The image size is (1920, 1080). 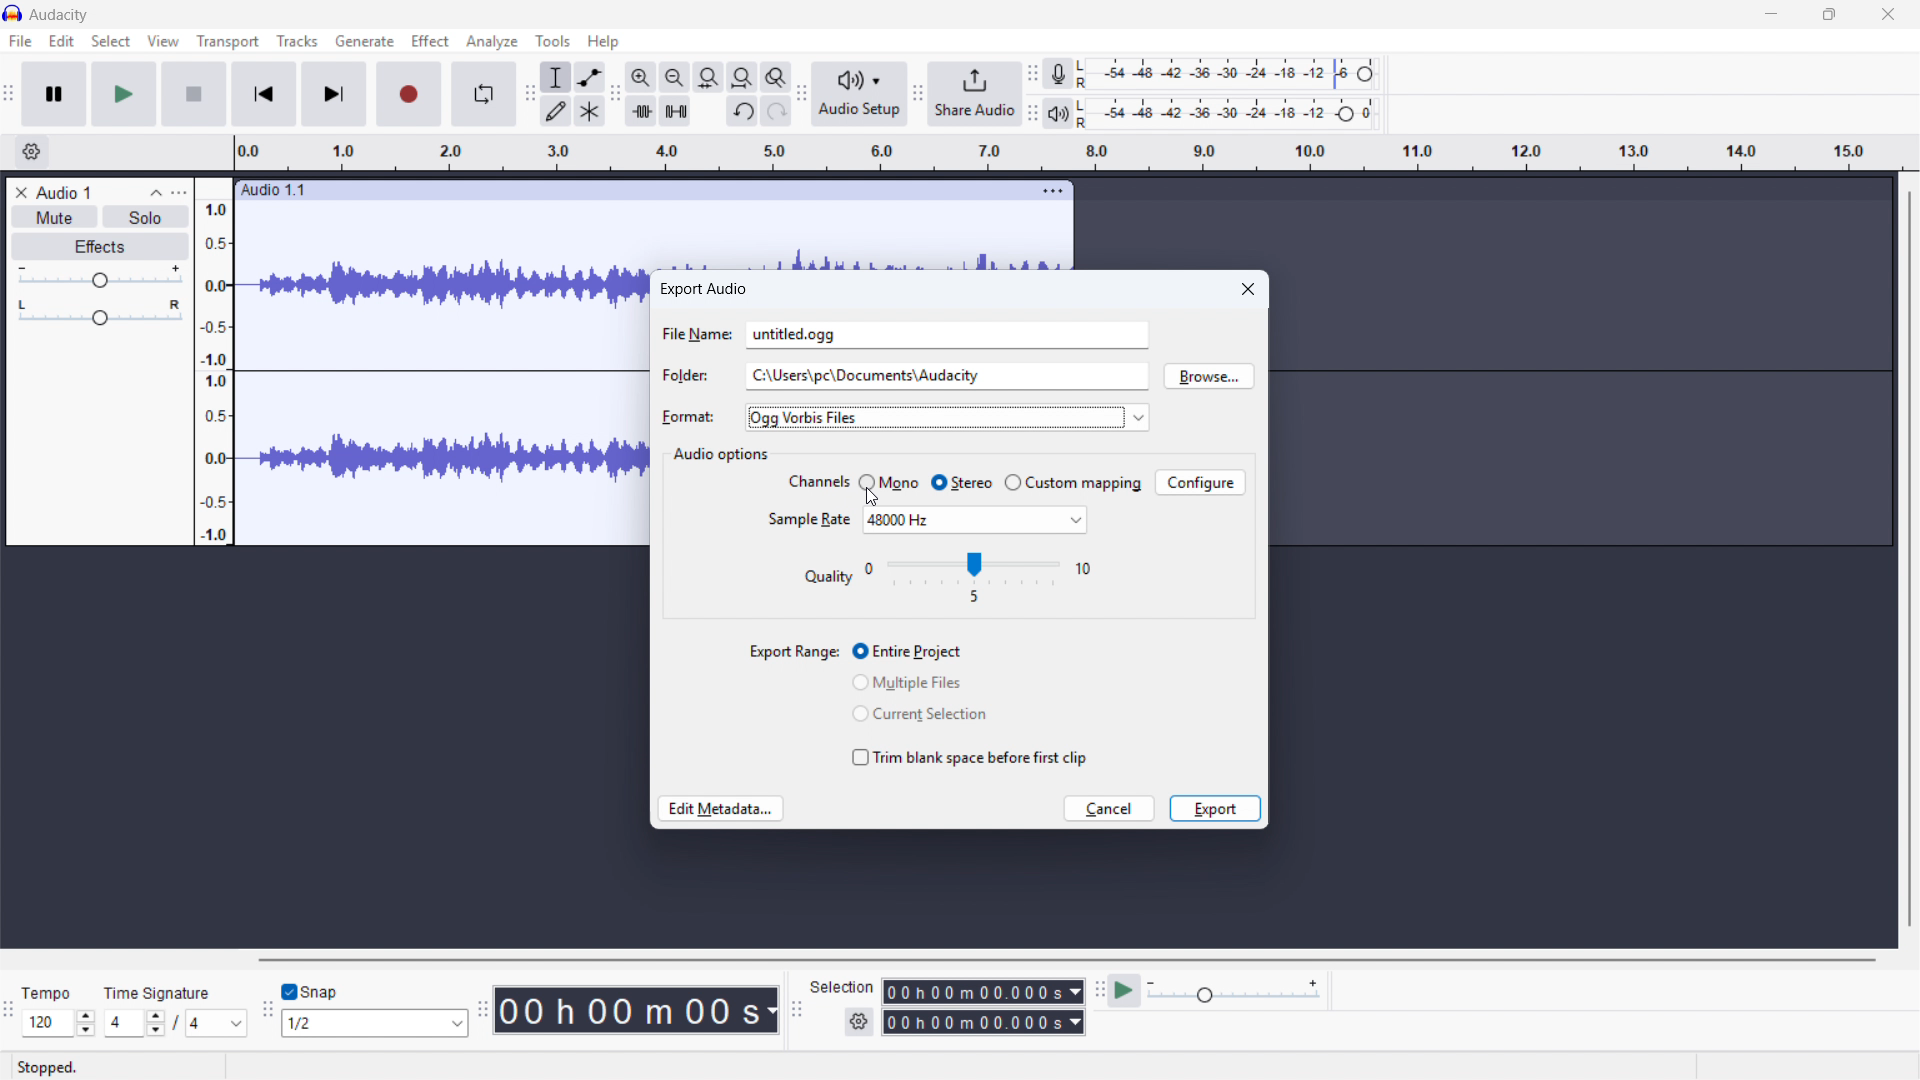 What do you see at coordinates (776, 110) in the screenshot?
I see `Redo ` at bounding box center [776, 110].